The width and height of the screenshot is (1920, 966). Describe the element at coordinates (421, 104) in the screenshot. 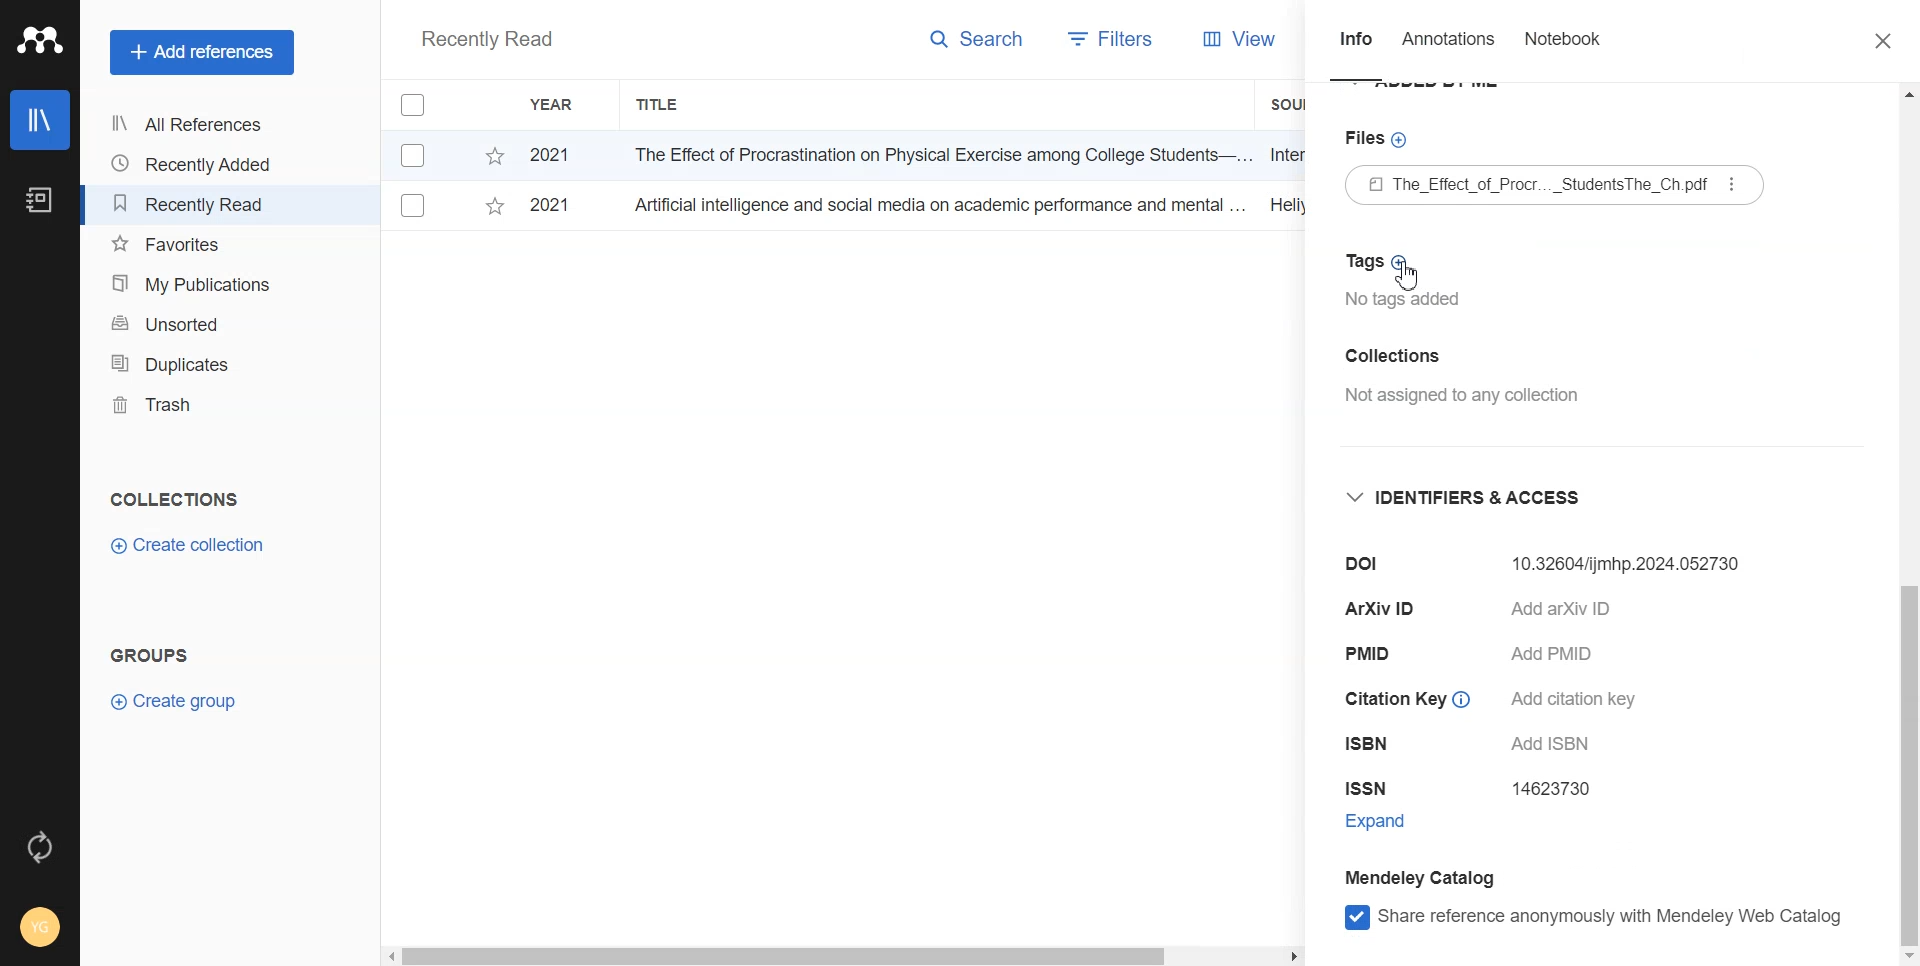

I see `Checkbox` at that location.